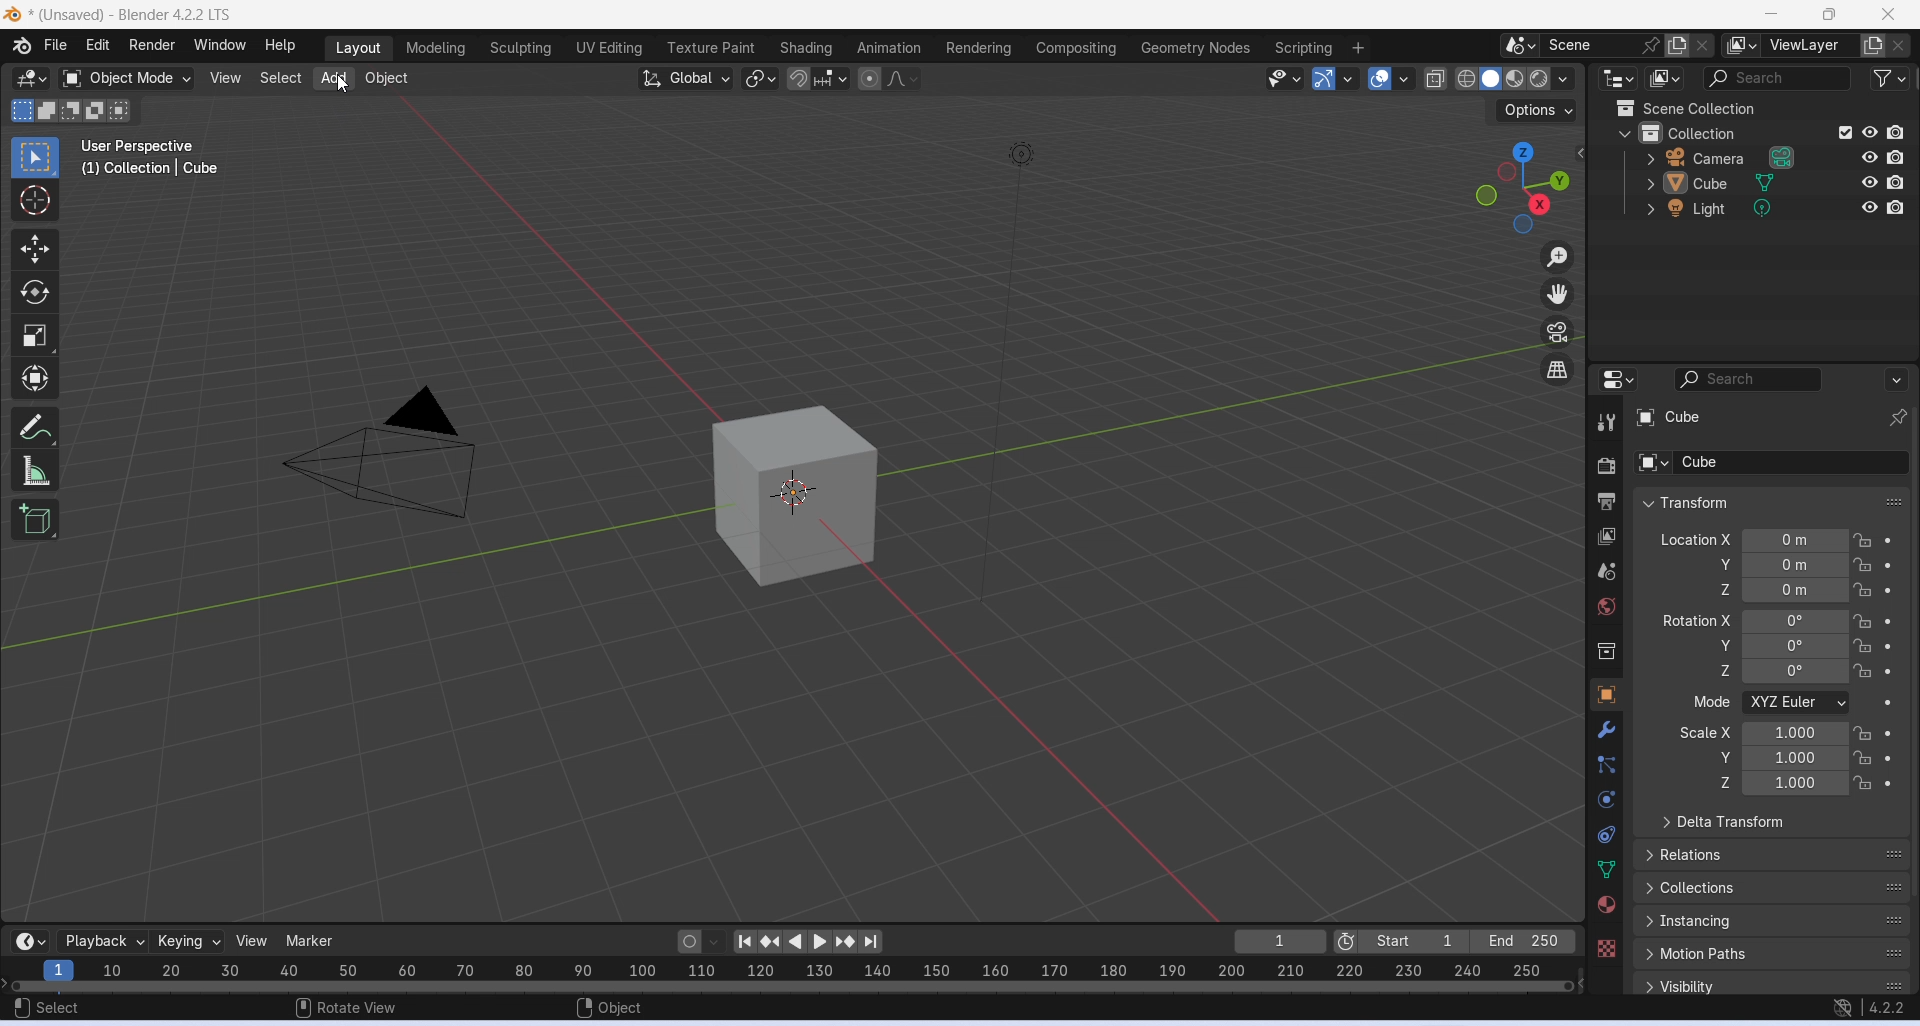 The width and height of the screenshot is (1920, 1026). What do you see at coordinates (1286, 78) in the screenshot?
I see `selectiblity and visibility` at bounding box center [1286, 78].